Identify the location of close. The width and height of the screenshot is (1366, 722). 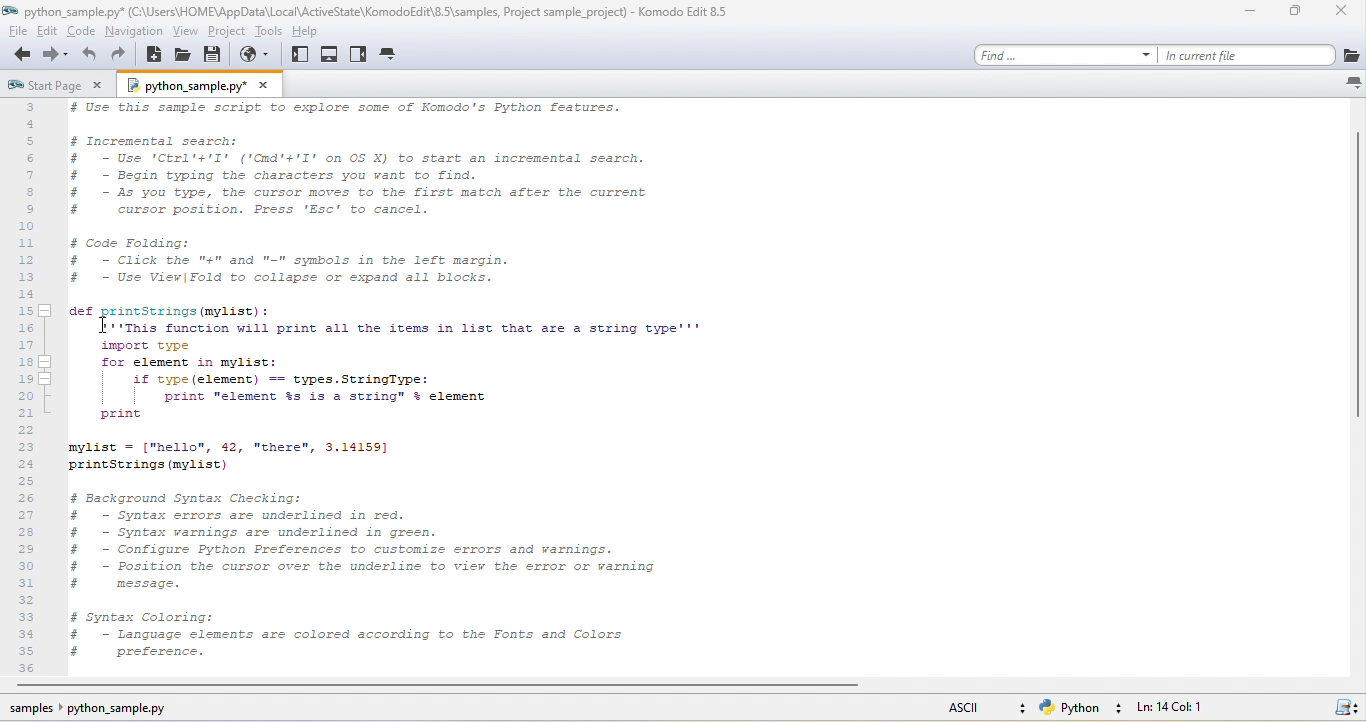
(1343, 14).